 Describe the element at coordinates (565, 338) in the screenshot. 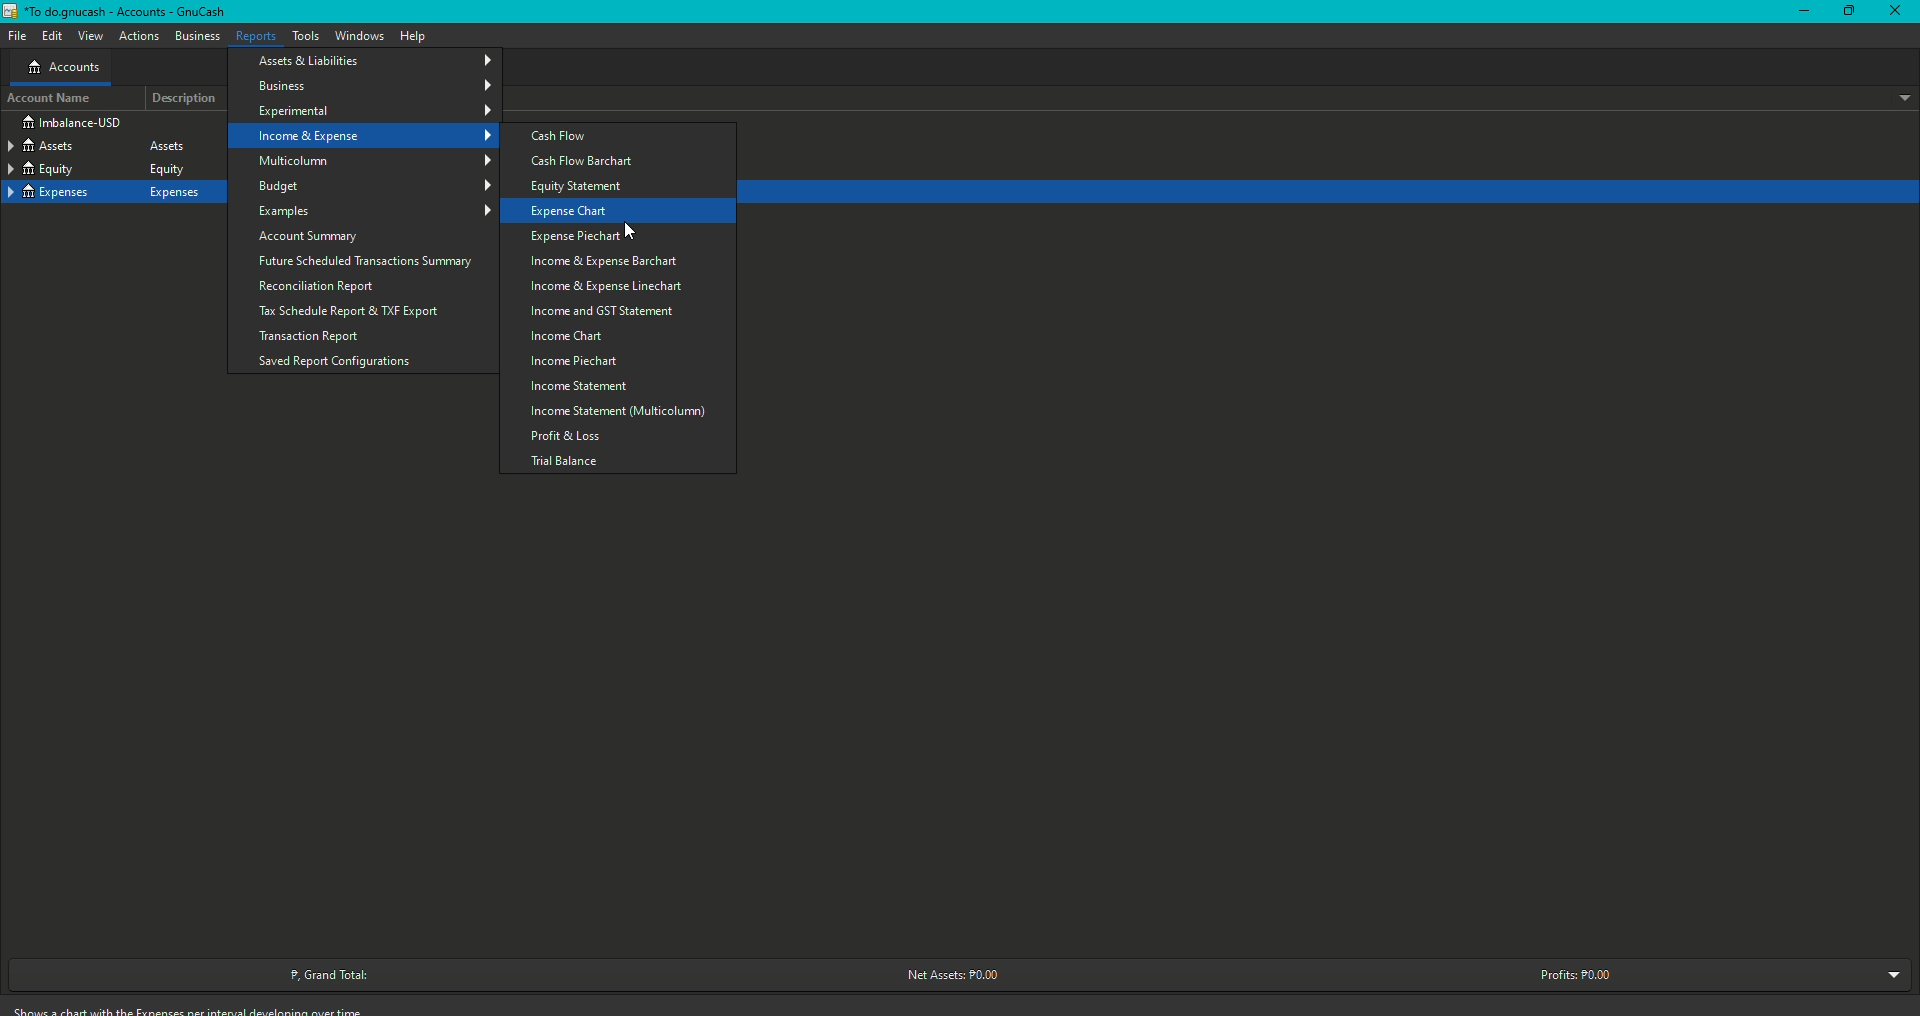

I see `Income Chart` at that location.